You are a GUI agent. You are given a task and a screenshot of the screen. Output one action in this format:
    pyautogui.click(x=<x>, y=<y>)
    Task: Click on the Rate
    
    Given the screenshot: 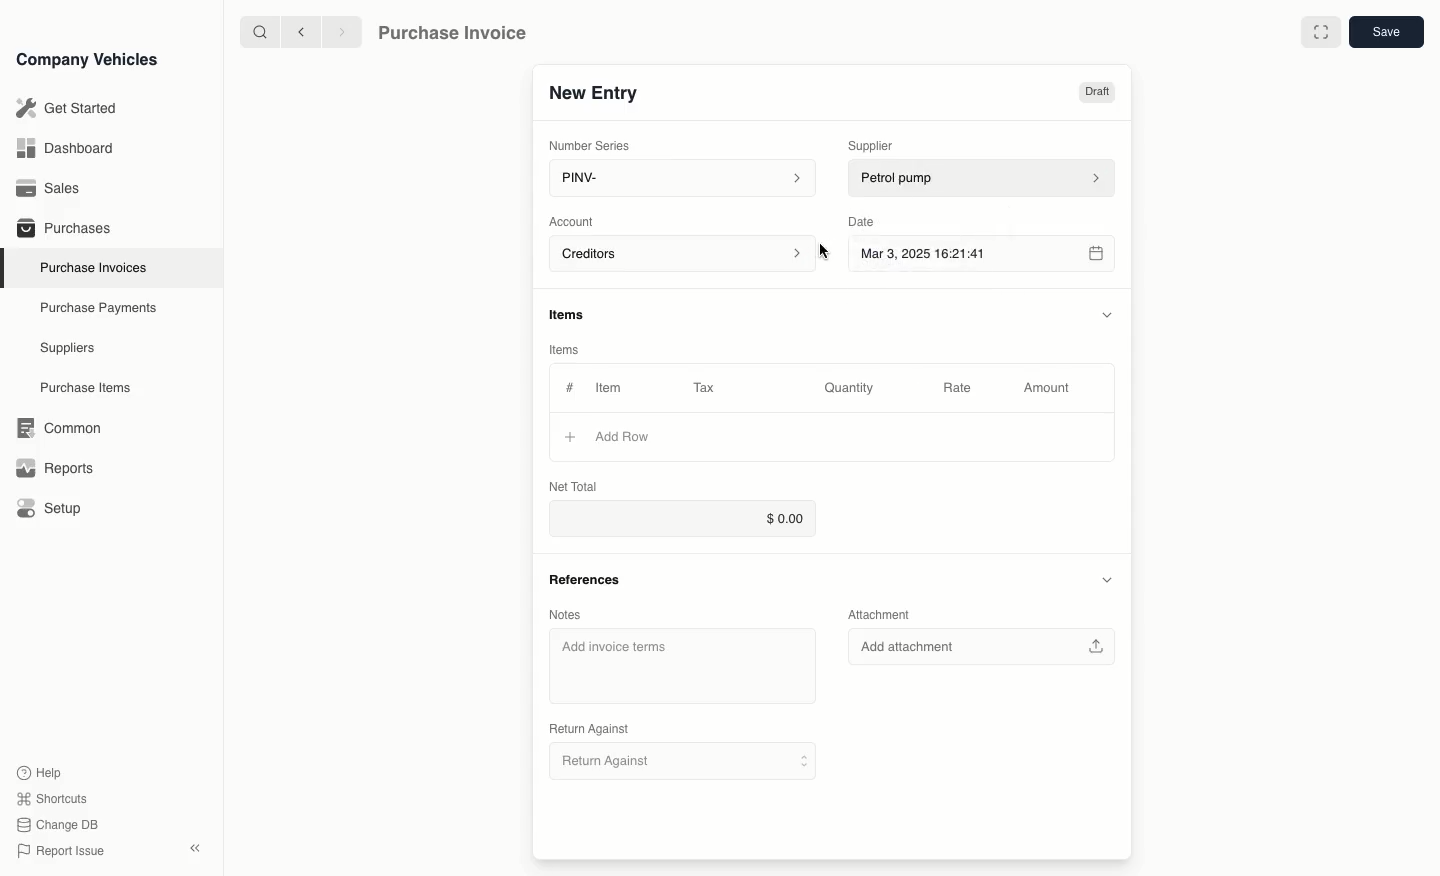 What is the action you would take?
    pyautogui.click(x=959, y=388)
    